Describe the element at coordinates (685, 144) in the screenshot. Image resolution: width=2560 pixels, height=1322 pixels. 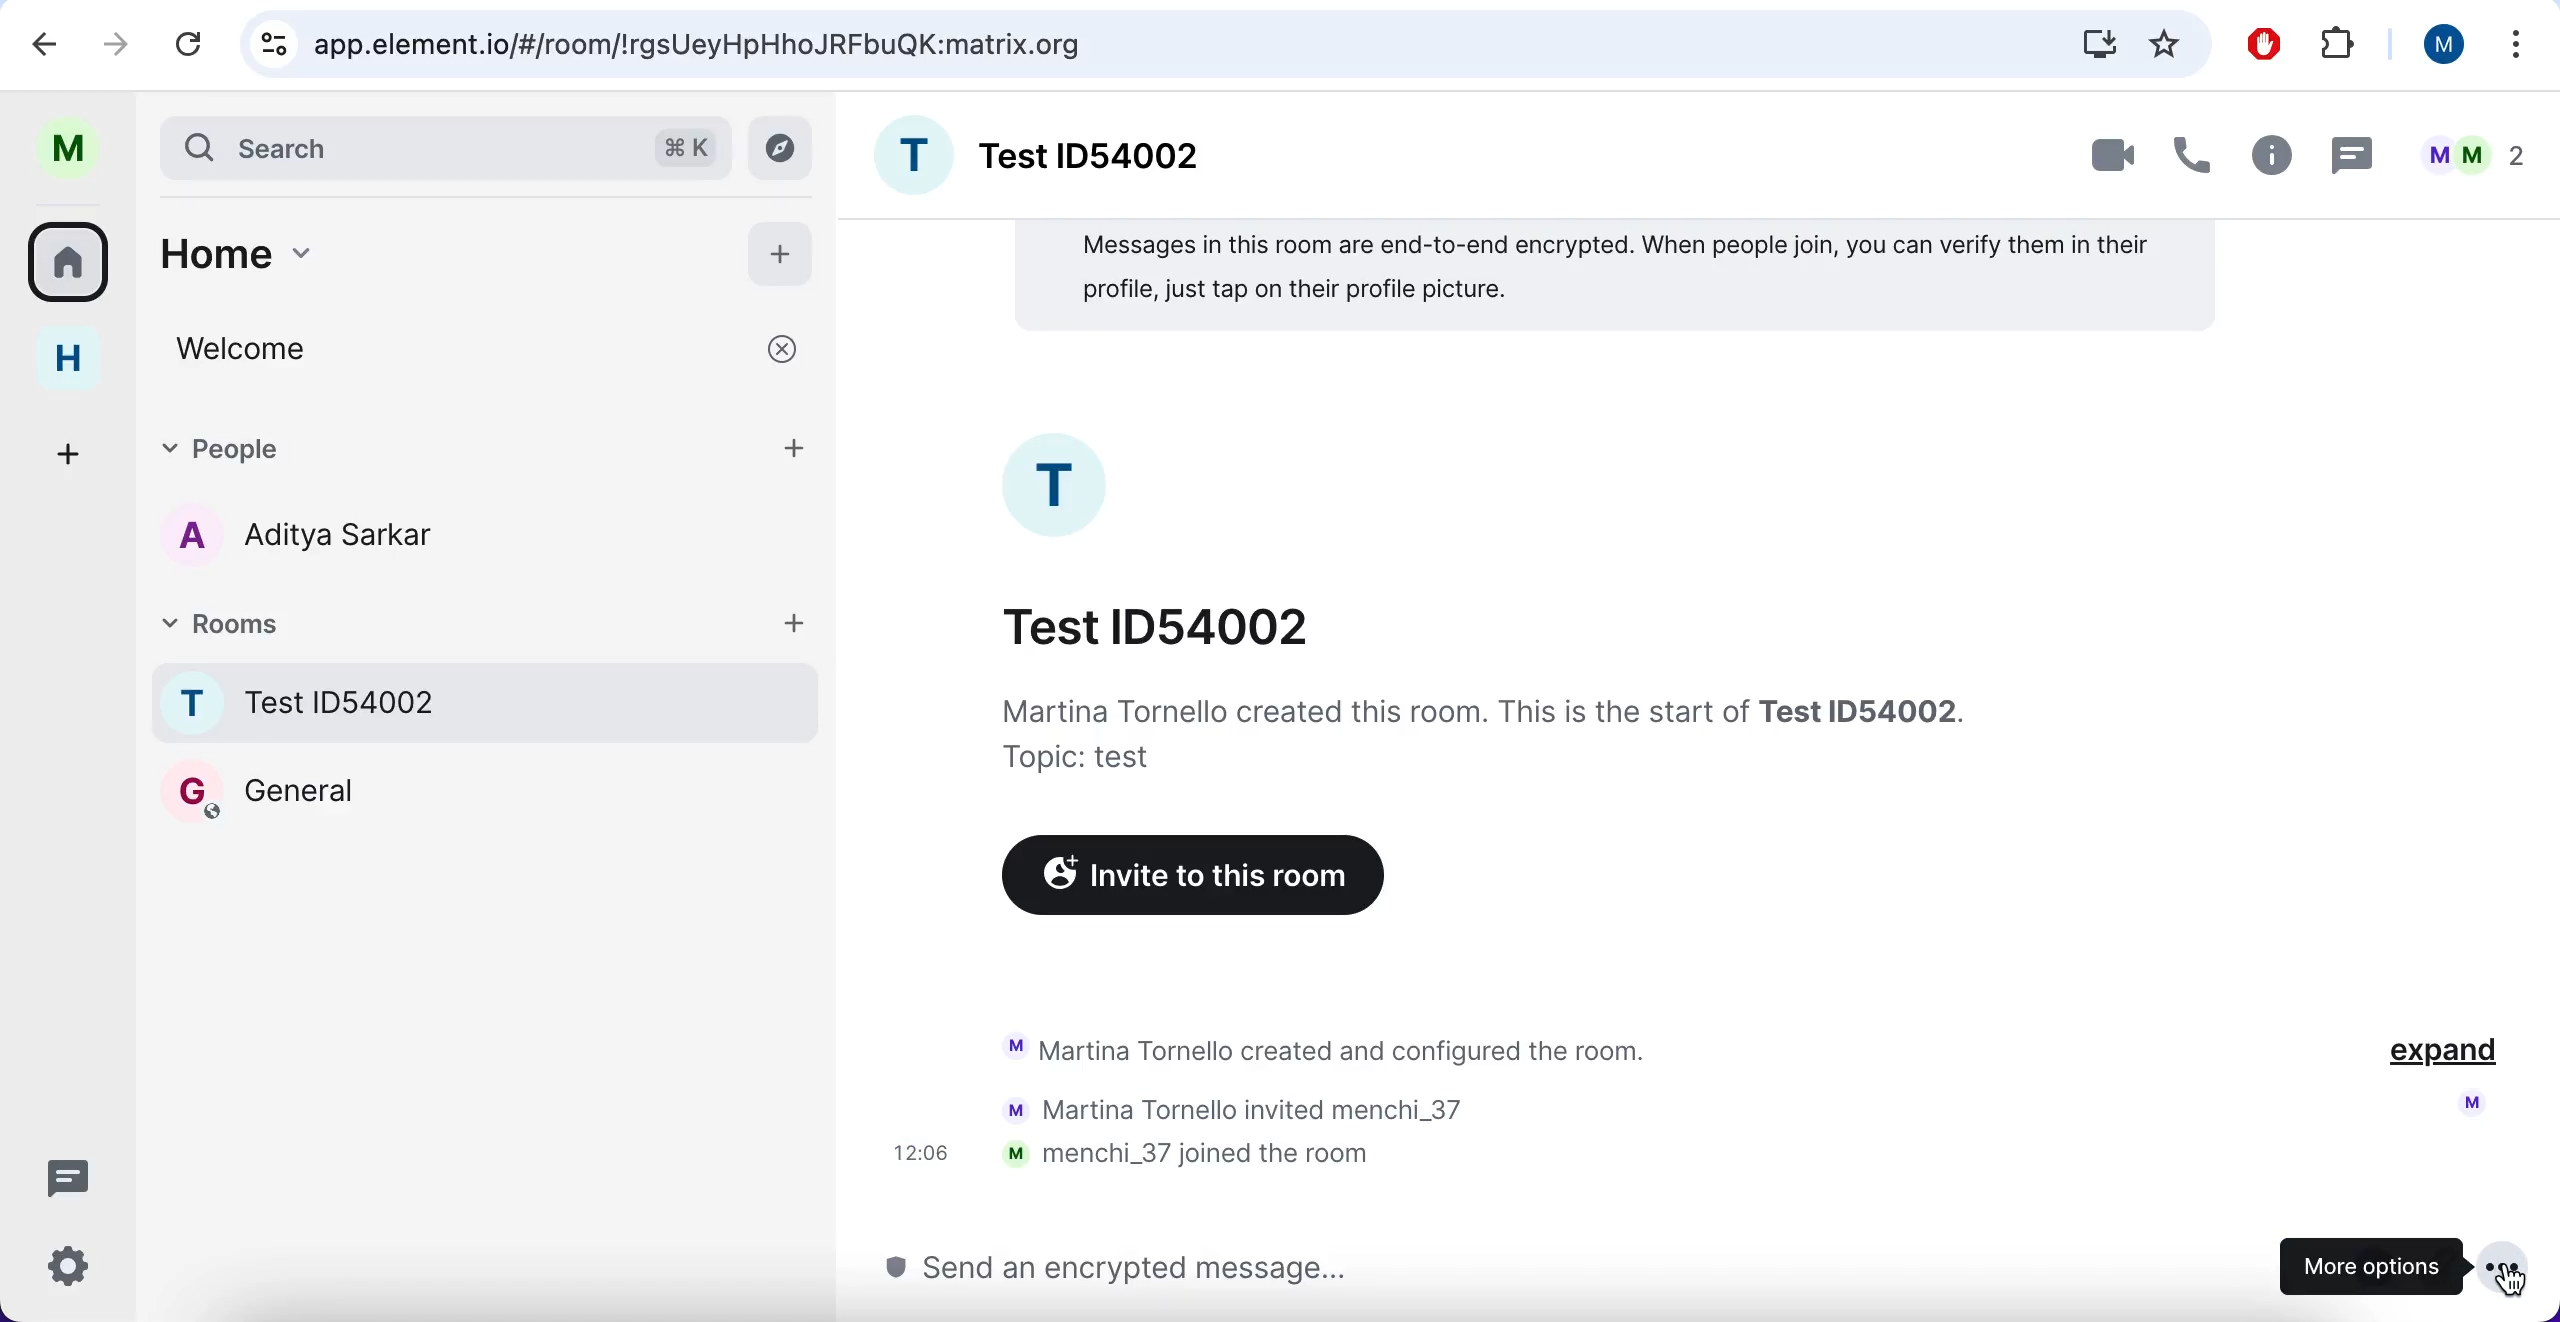
I see `command` at that location.